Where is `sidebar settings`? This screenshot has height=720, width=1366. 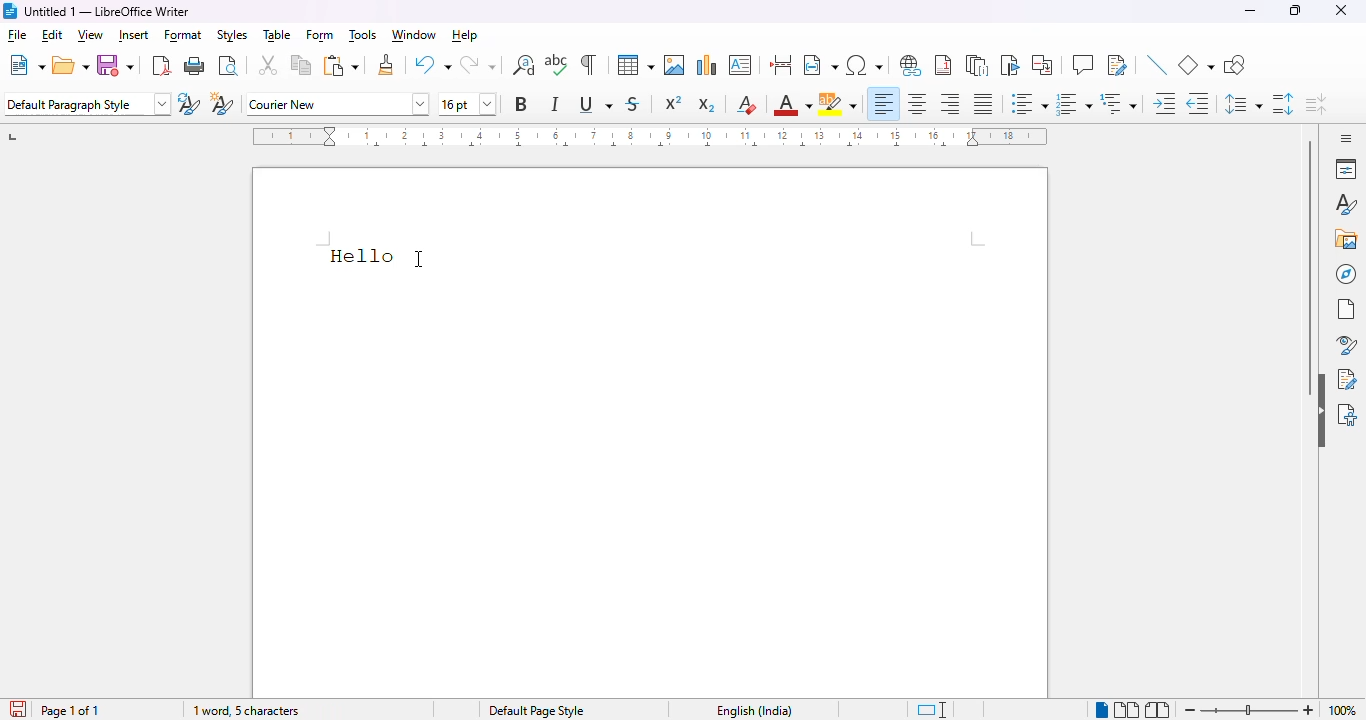
sidebar settings is located at coordinates (1343, 138).